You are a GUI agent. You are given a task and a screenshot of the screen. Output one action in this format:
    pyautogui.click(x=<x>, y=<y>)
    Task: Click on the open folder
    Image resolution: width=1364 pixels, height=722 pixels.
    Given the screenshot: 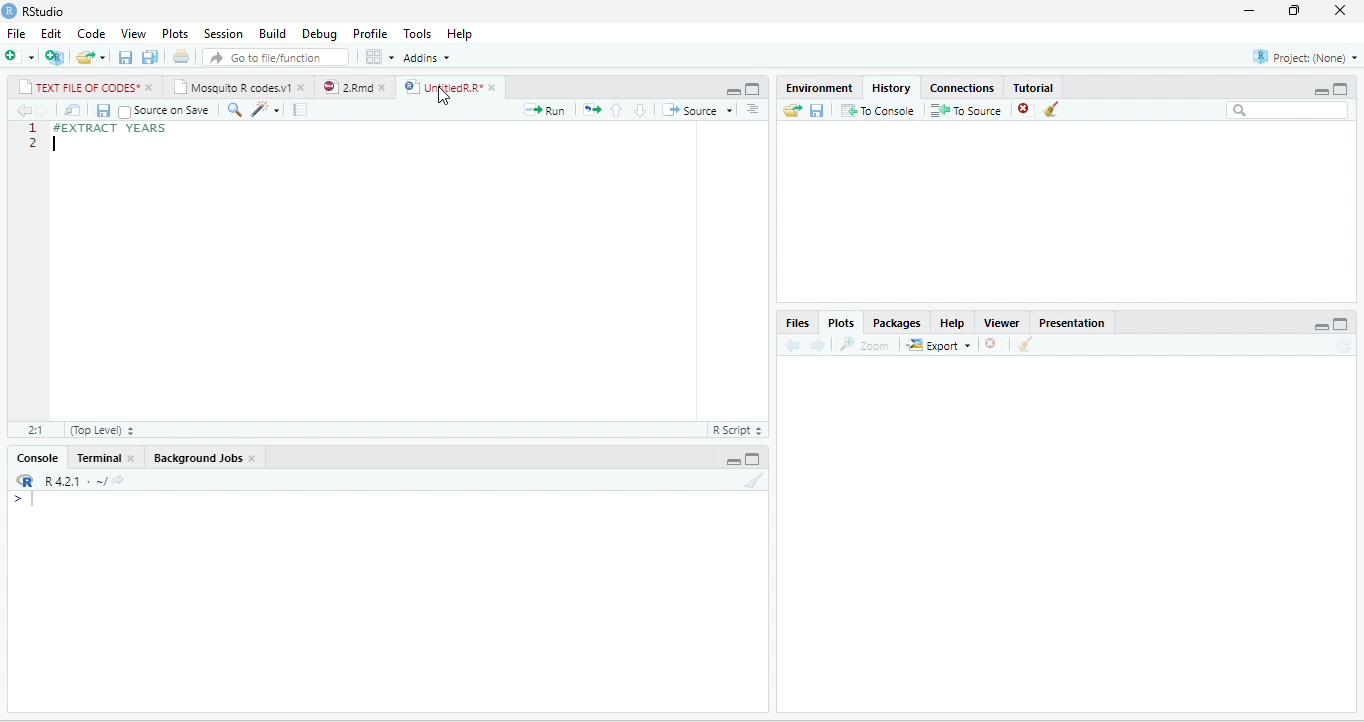 What is the action you would take?
    pyautogui.click(x=793, y=110)
    